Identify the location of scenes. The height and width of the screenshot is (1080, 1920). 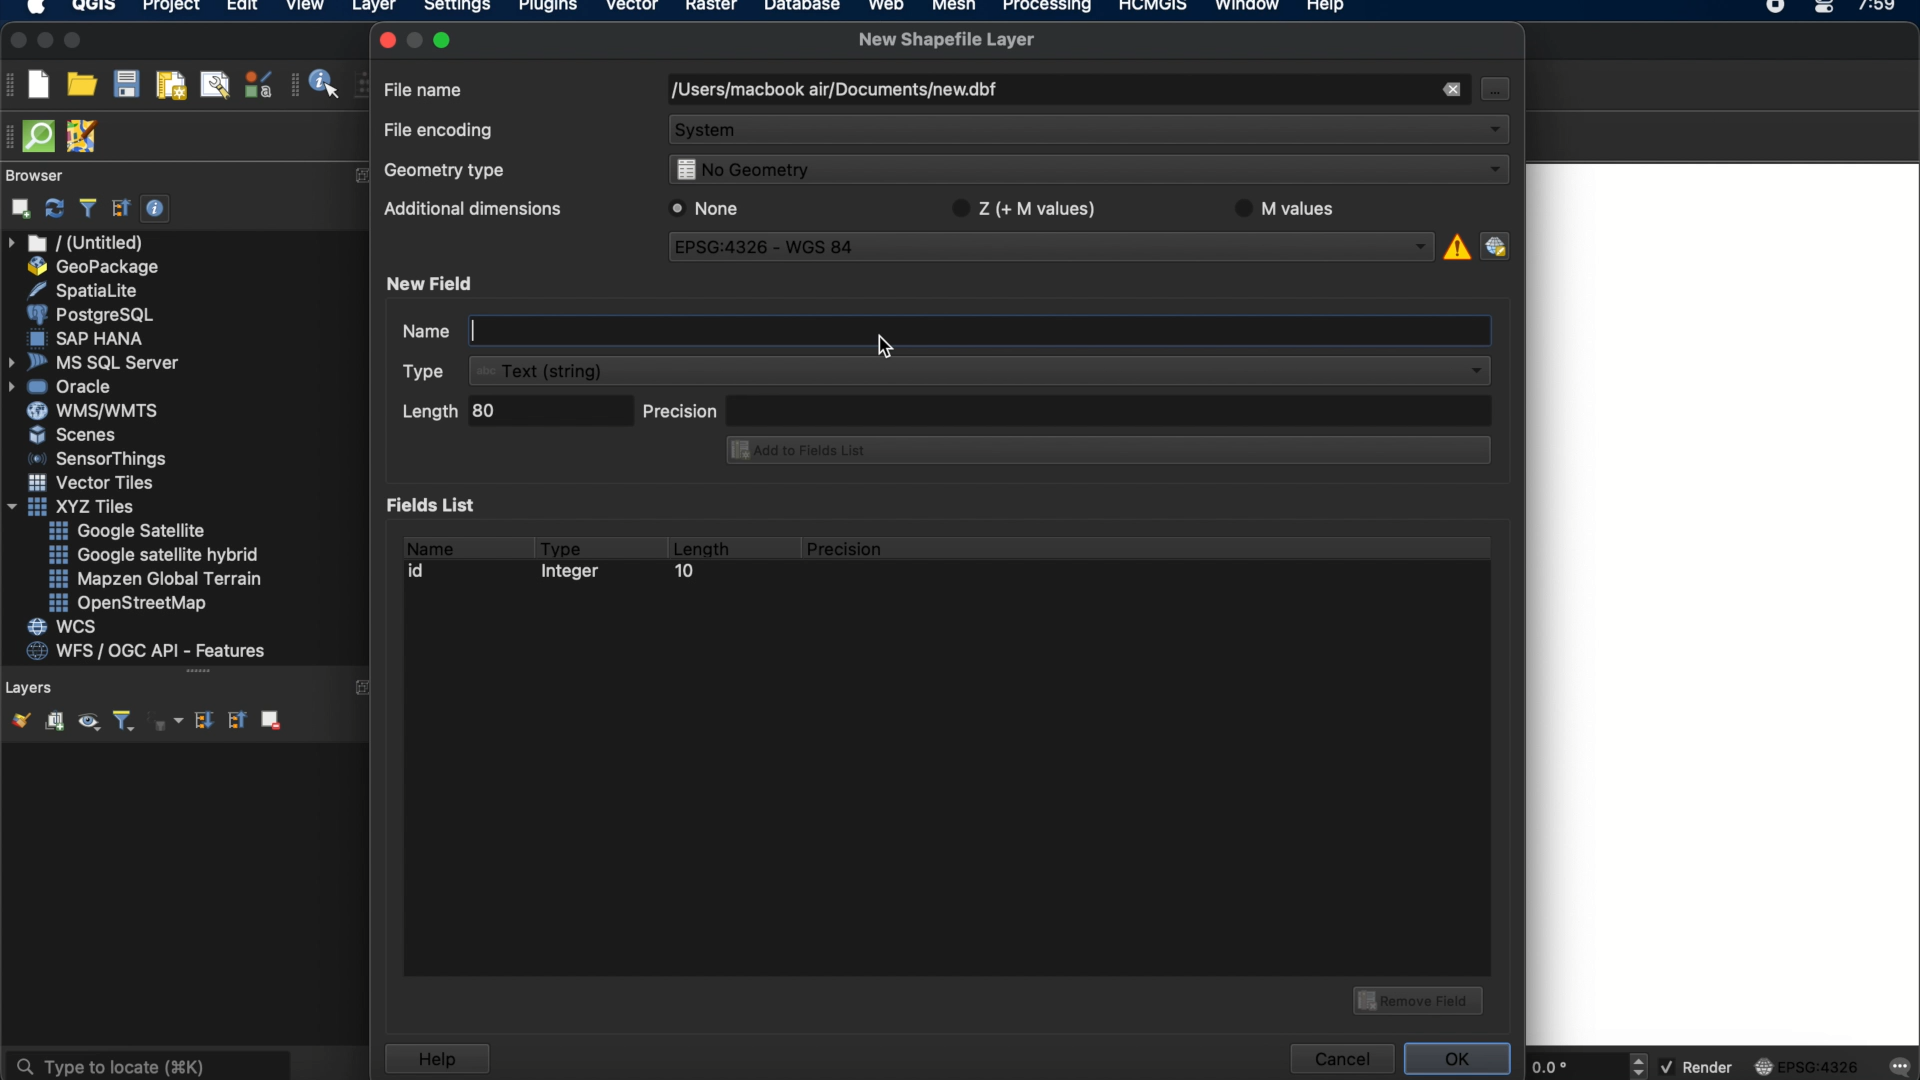
(74, 434).